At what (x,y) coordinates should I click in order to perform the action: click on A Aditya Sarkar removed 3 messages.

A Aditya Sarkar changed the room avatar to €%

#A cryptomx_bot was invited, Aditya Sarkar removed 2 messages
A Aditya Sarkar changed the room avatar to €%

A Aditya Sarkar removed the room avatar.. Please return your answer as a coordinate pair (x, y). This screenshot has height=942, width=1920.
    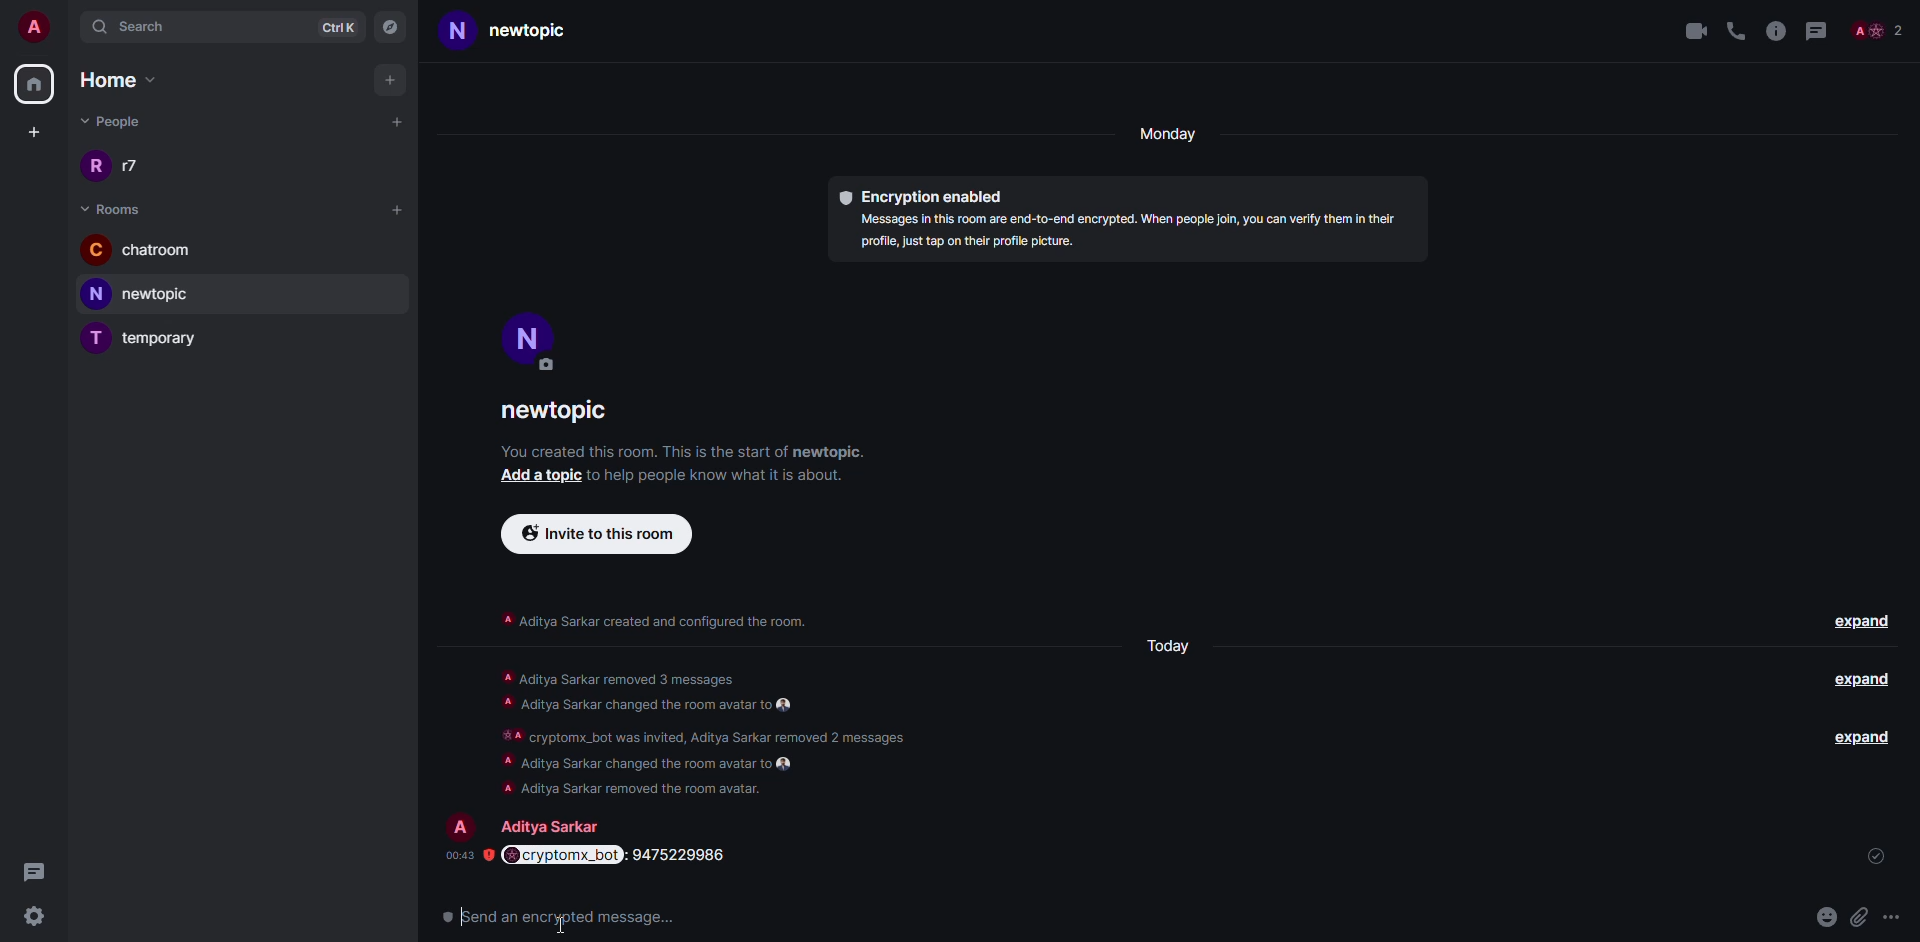
    Looking at the image, I should click on (728, 731).